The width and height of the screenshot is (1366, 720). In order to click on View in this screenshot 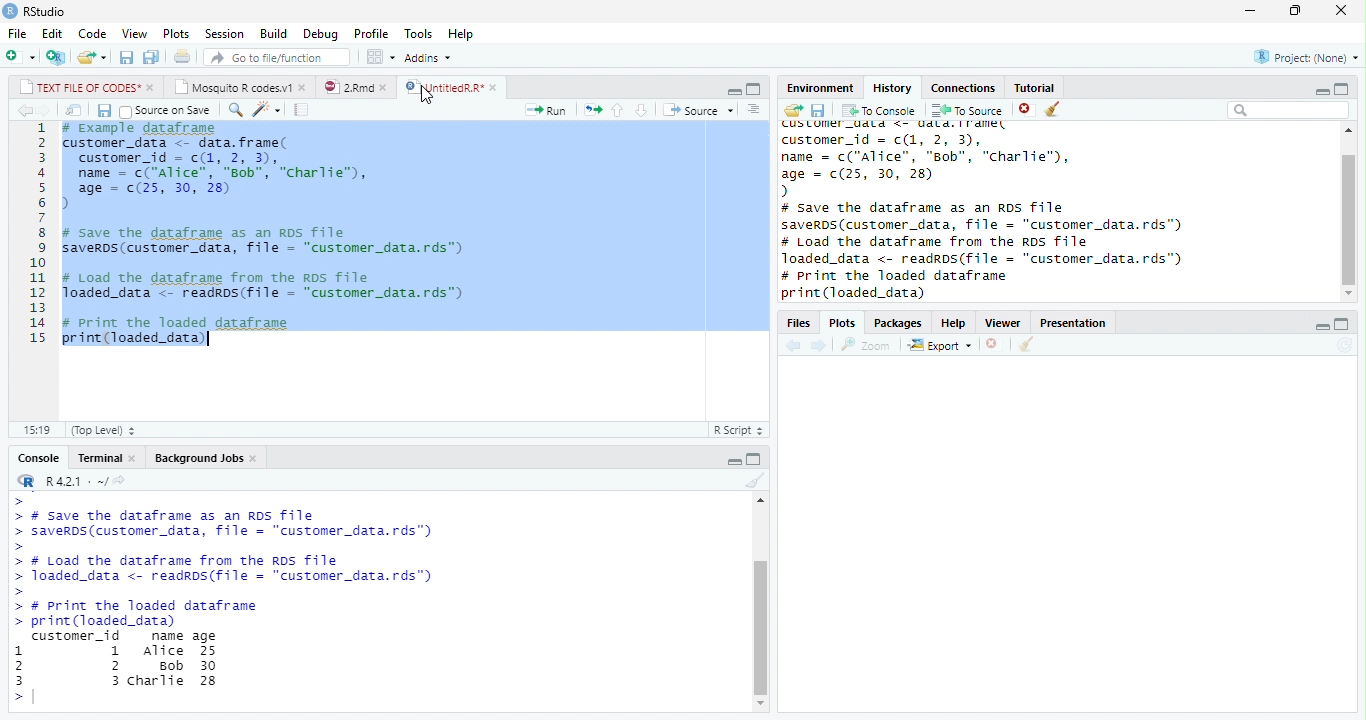, I will do `click(135, 33)`.